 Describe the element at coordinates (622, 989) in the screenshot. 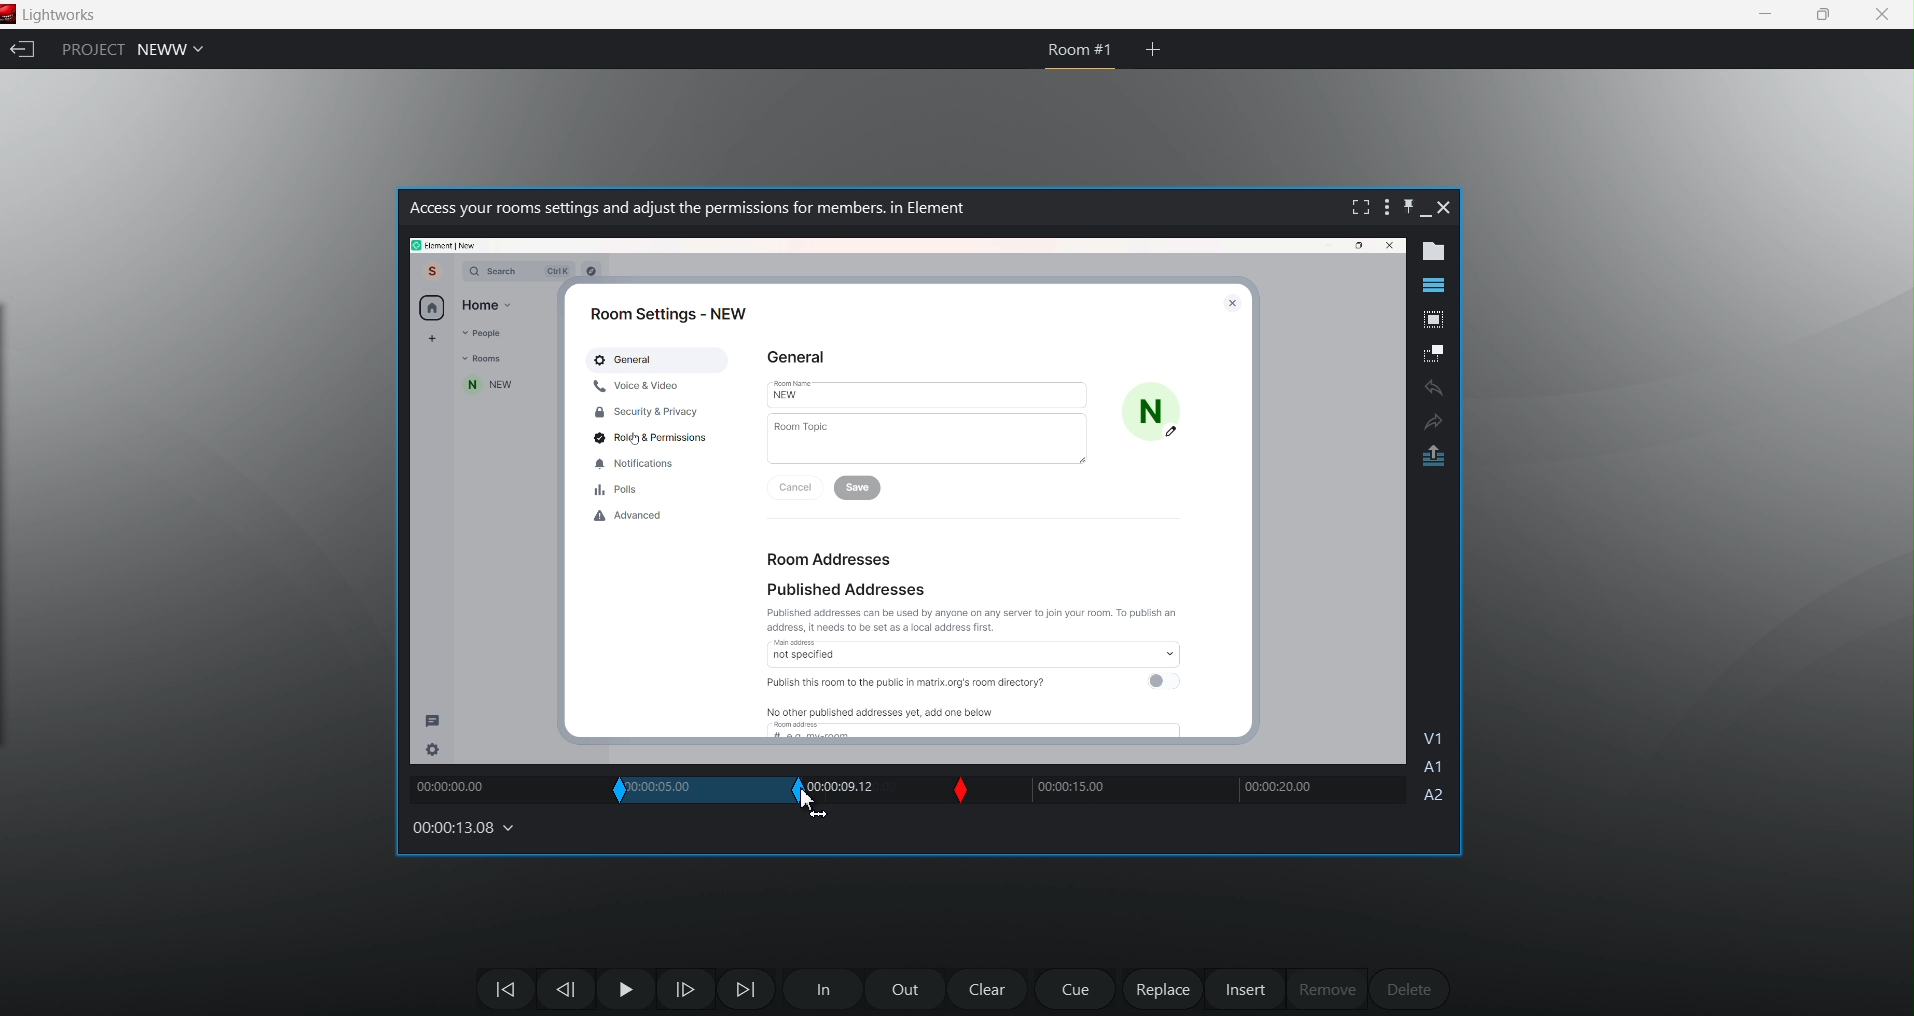

I see `Pause Play Button` at that location.